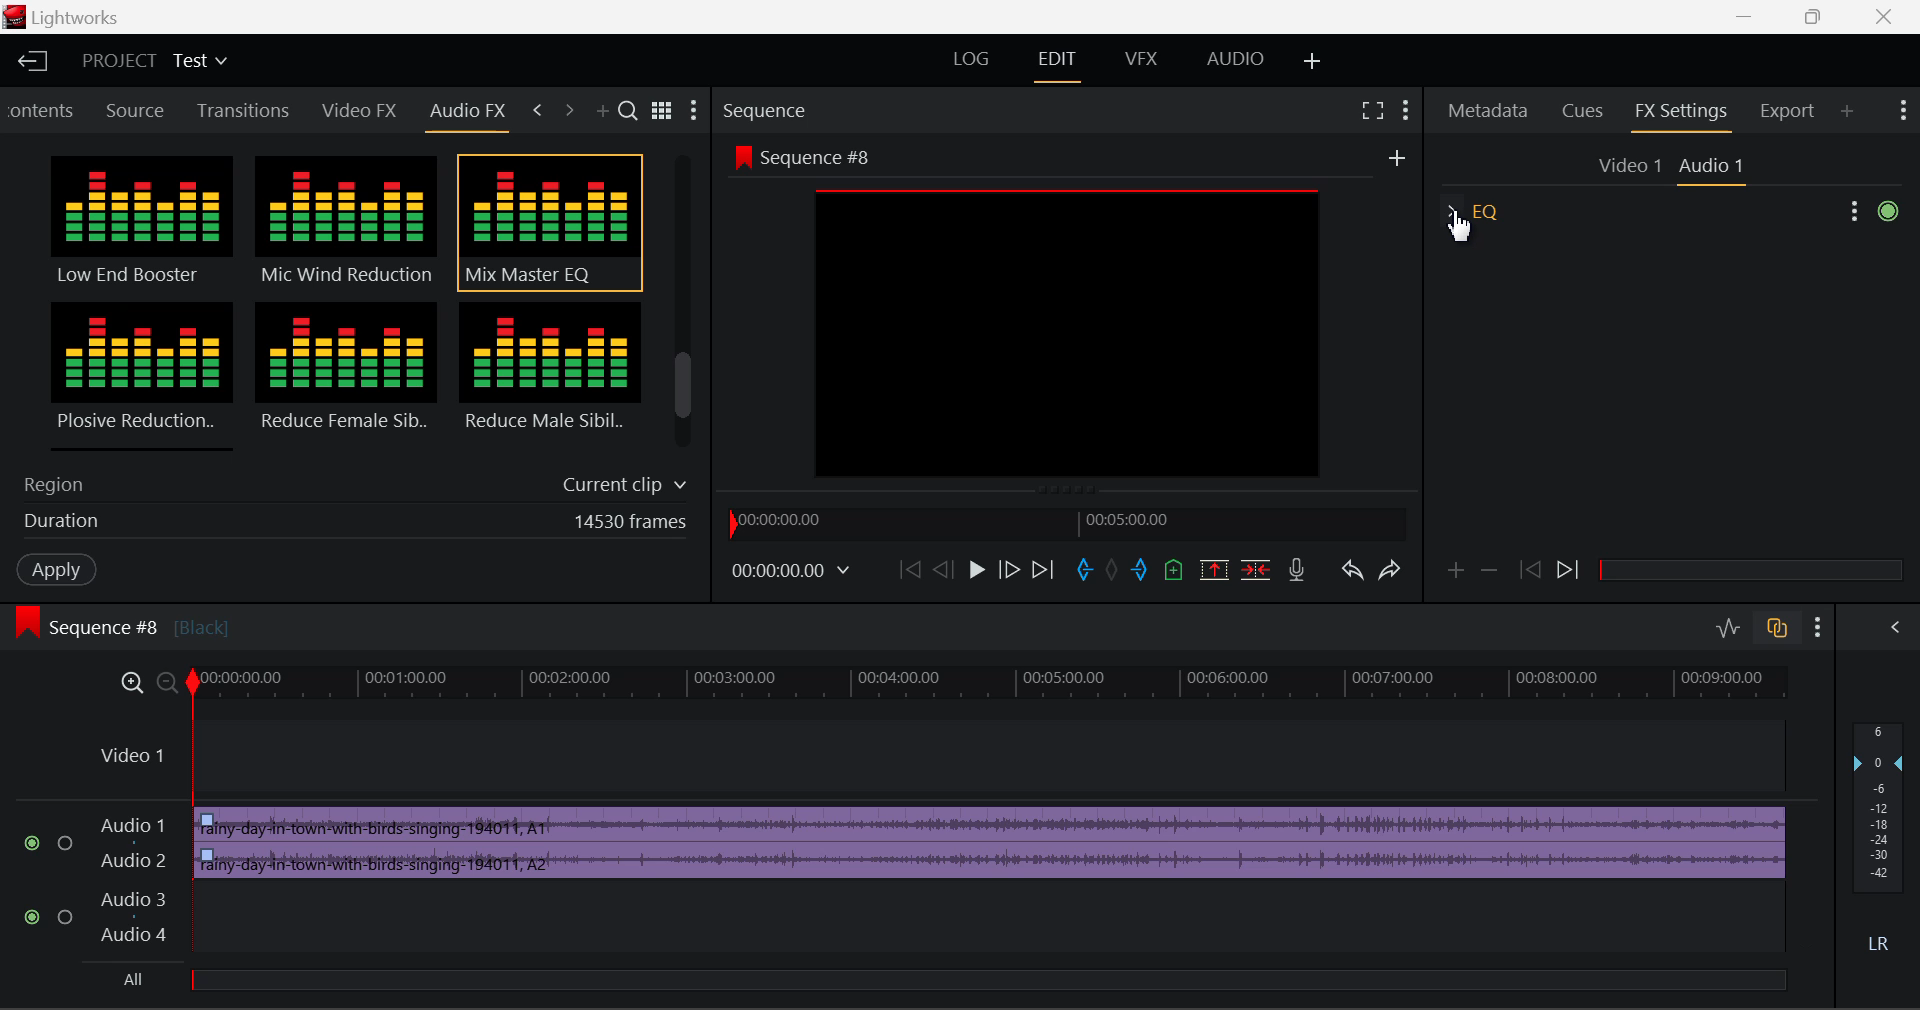 This screenshot has width=1920, height=1010. What do you see at coordinates (139, 110) in the screenshot?
I see `Source` at bounding box center [139, 110].